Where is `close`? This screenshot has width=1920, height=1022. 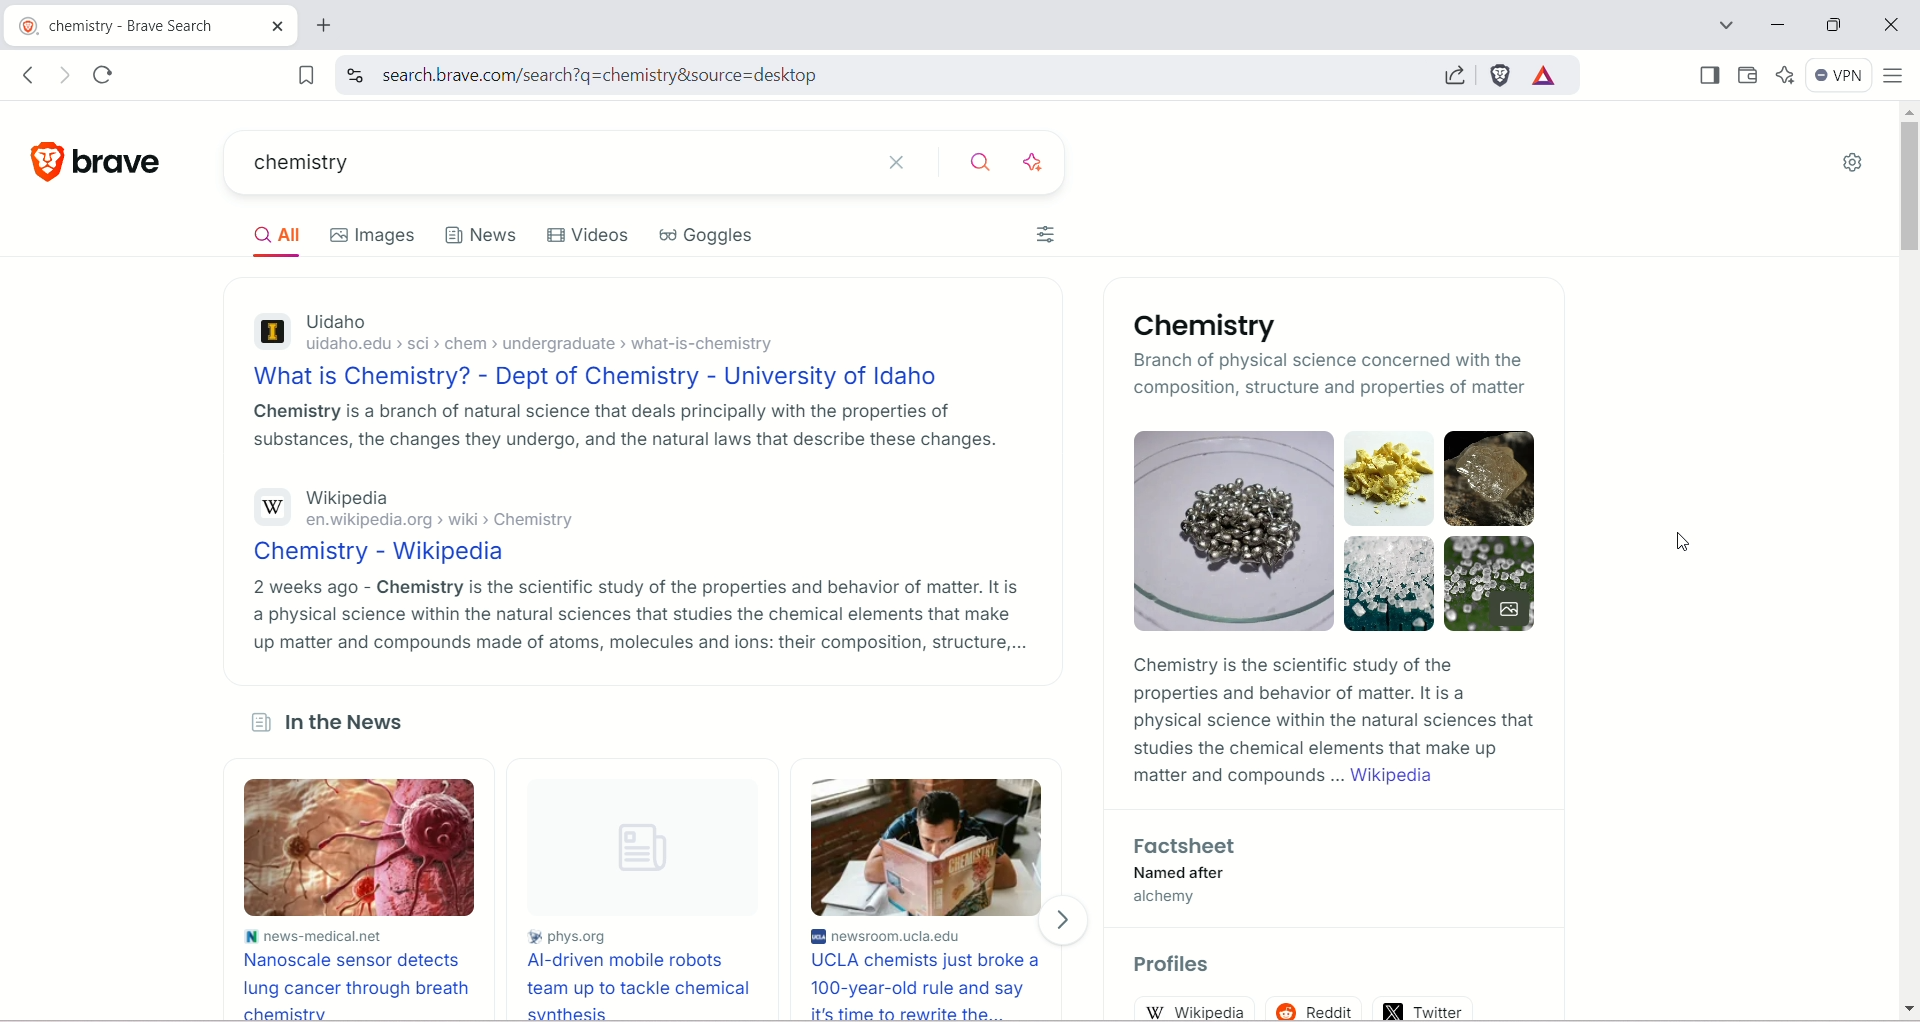 close is located at coordinates (901, 163).